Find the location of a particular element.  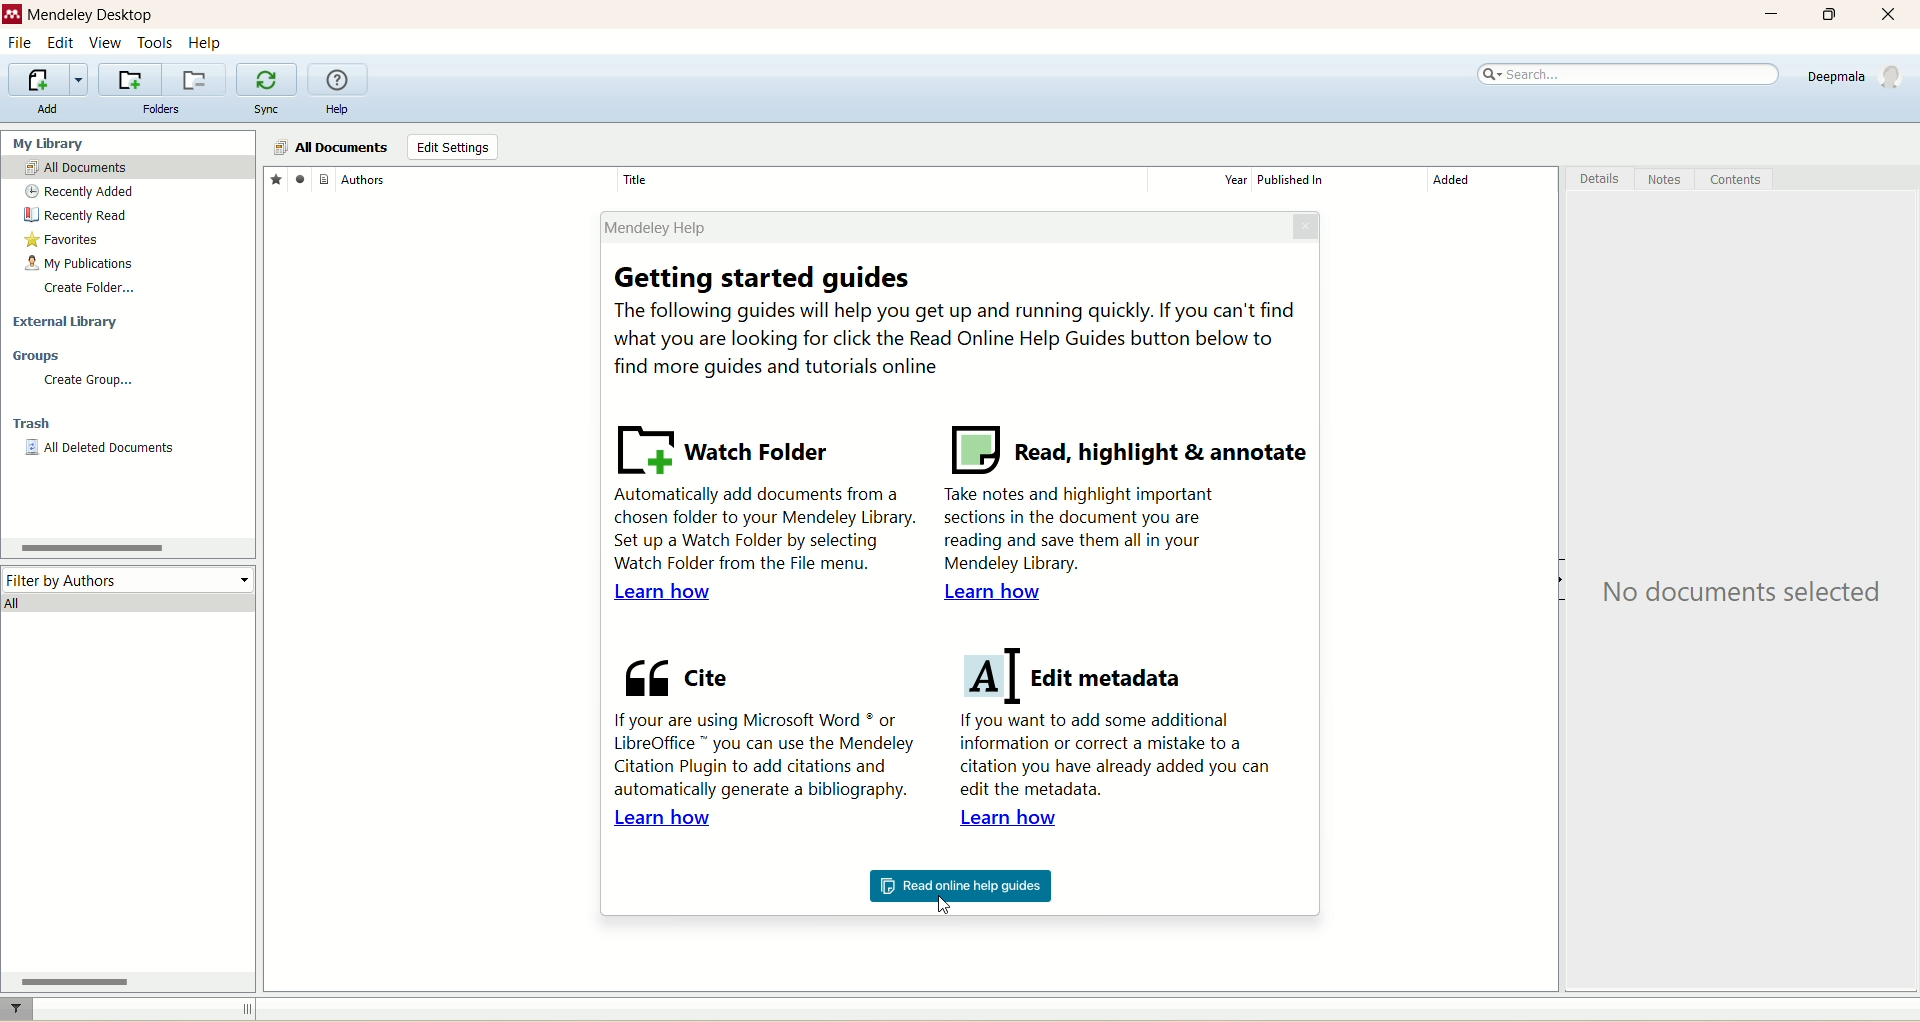

sync is located at coordinates (270, 110).